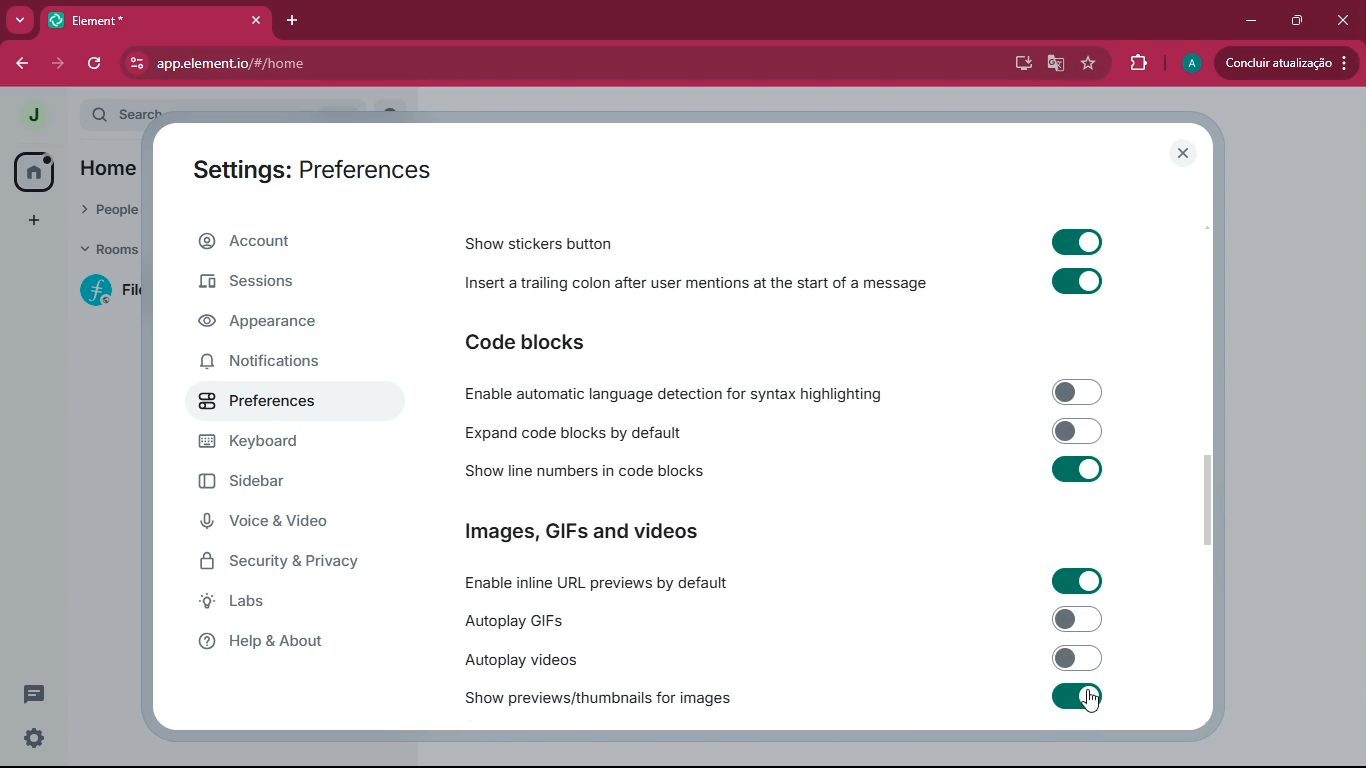 Image resolution: width=1366 pixels, height=768 pixels. Describe the element at coordinates (22, 19) in the screenshot. I see `more` at that location.